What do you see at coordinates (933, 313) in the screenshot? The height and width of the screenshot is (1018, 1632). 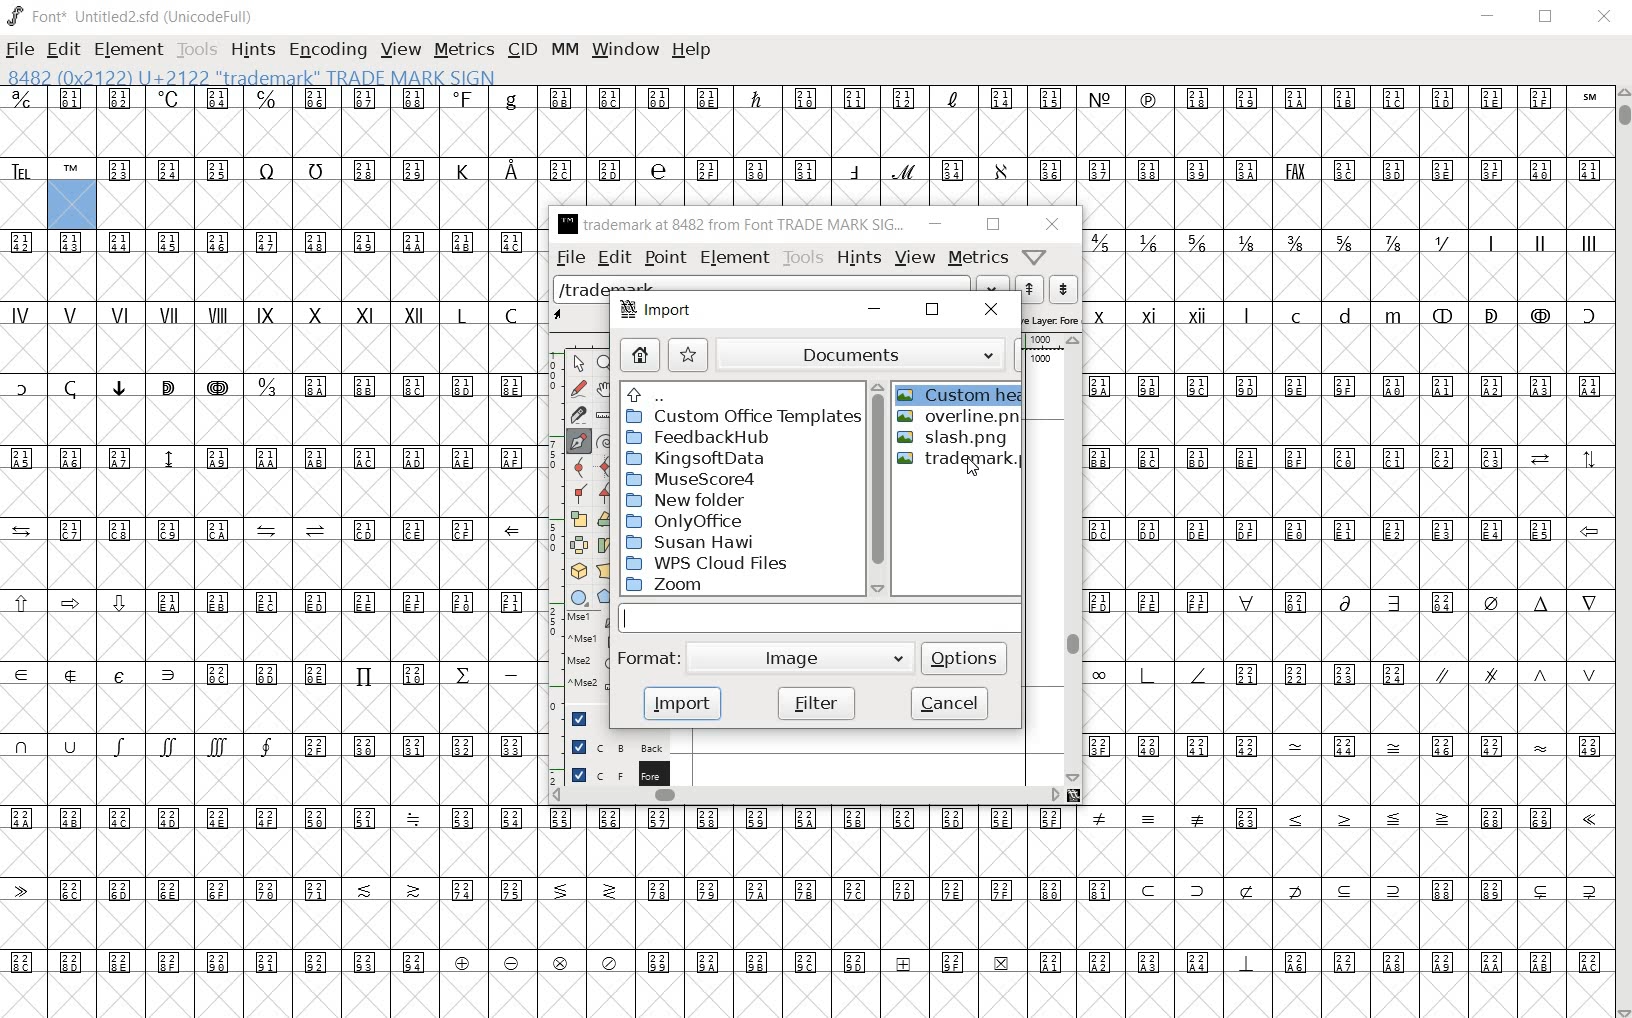 I see `restore` at bounding box center [933, 313].